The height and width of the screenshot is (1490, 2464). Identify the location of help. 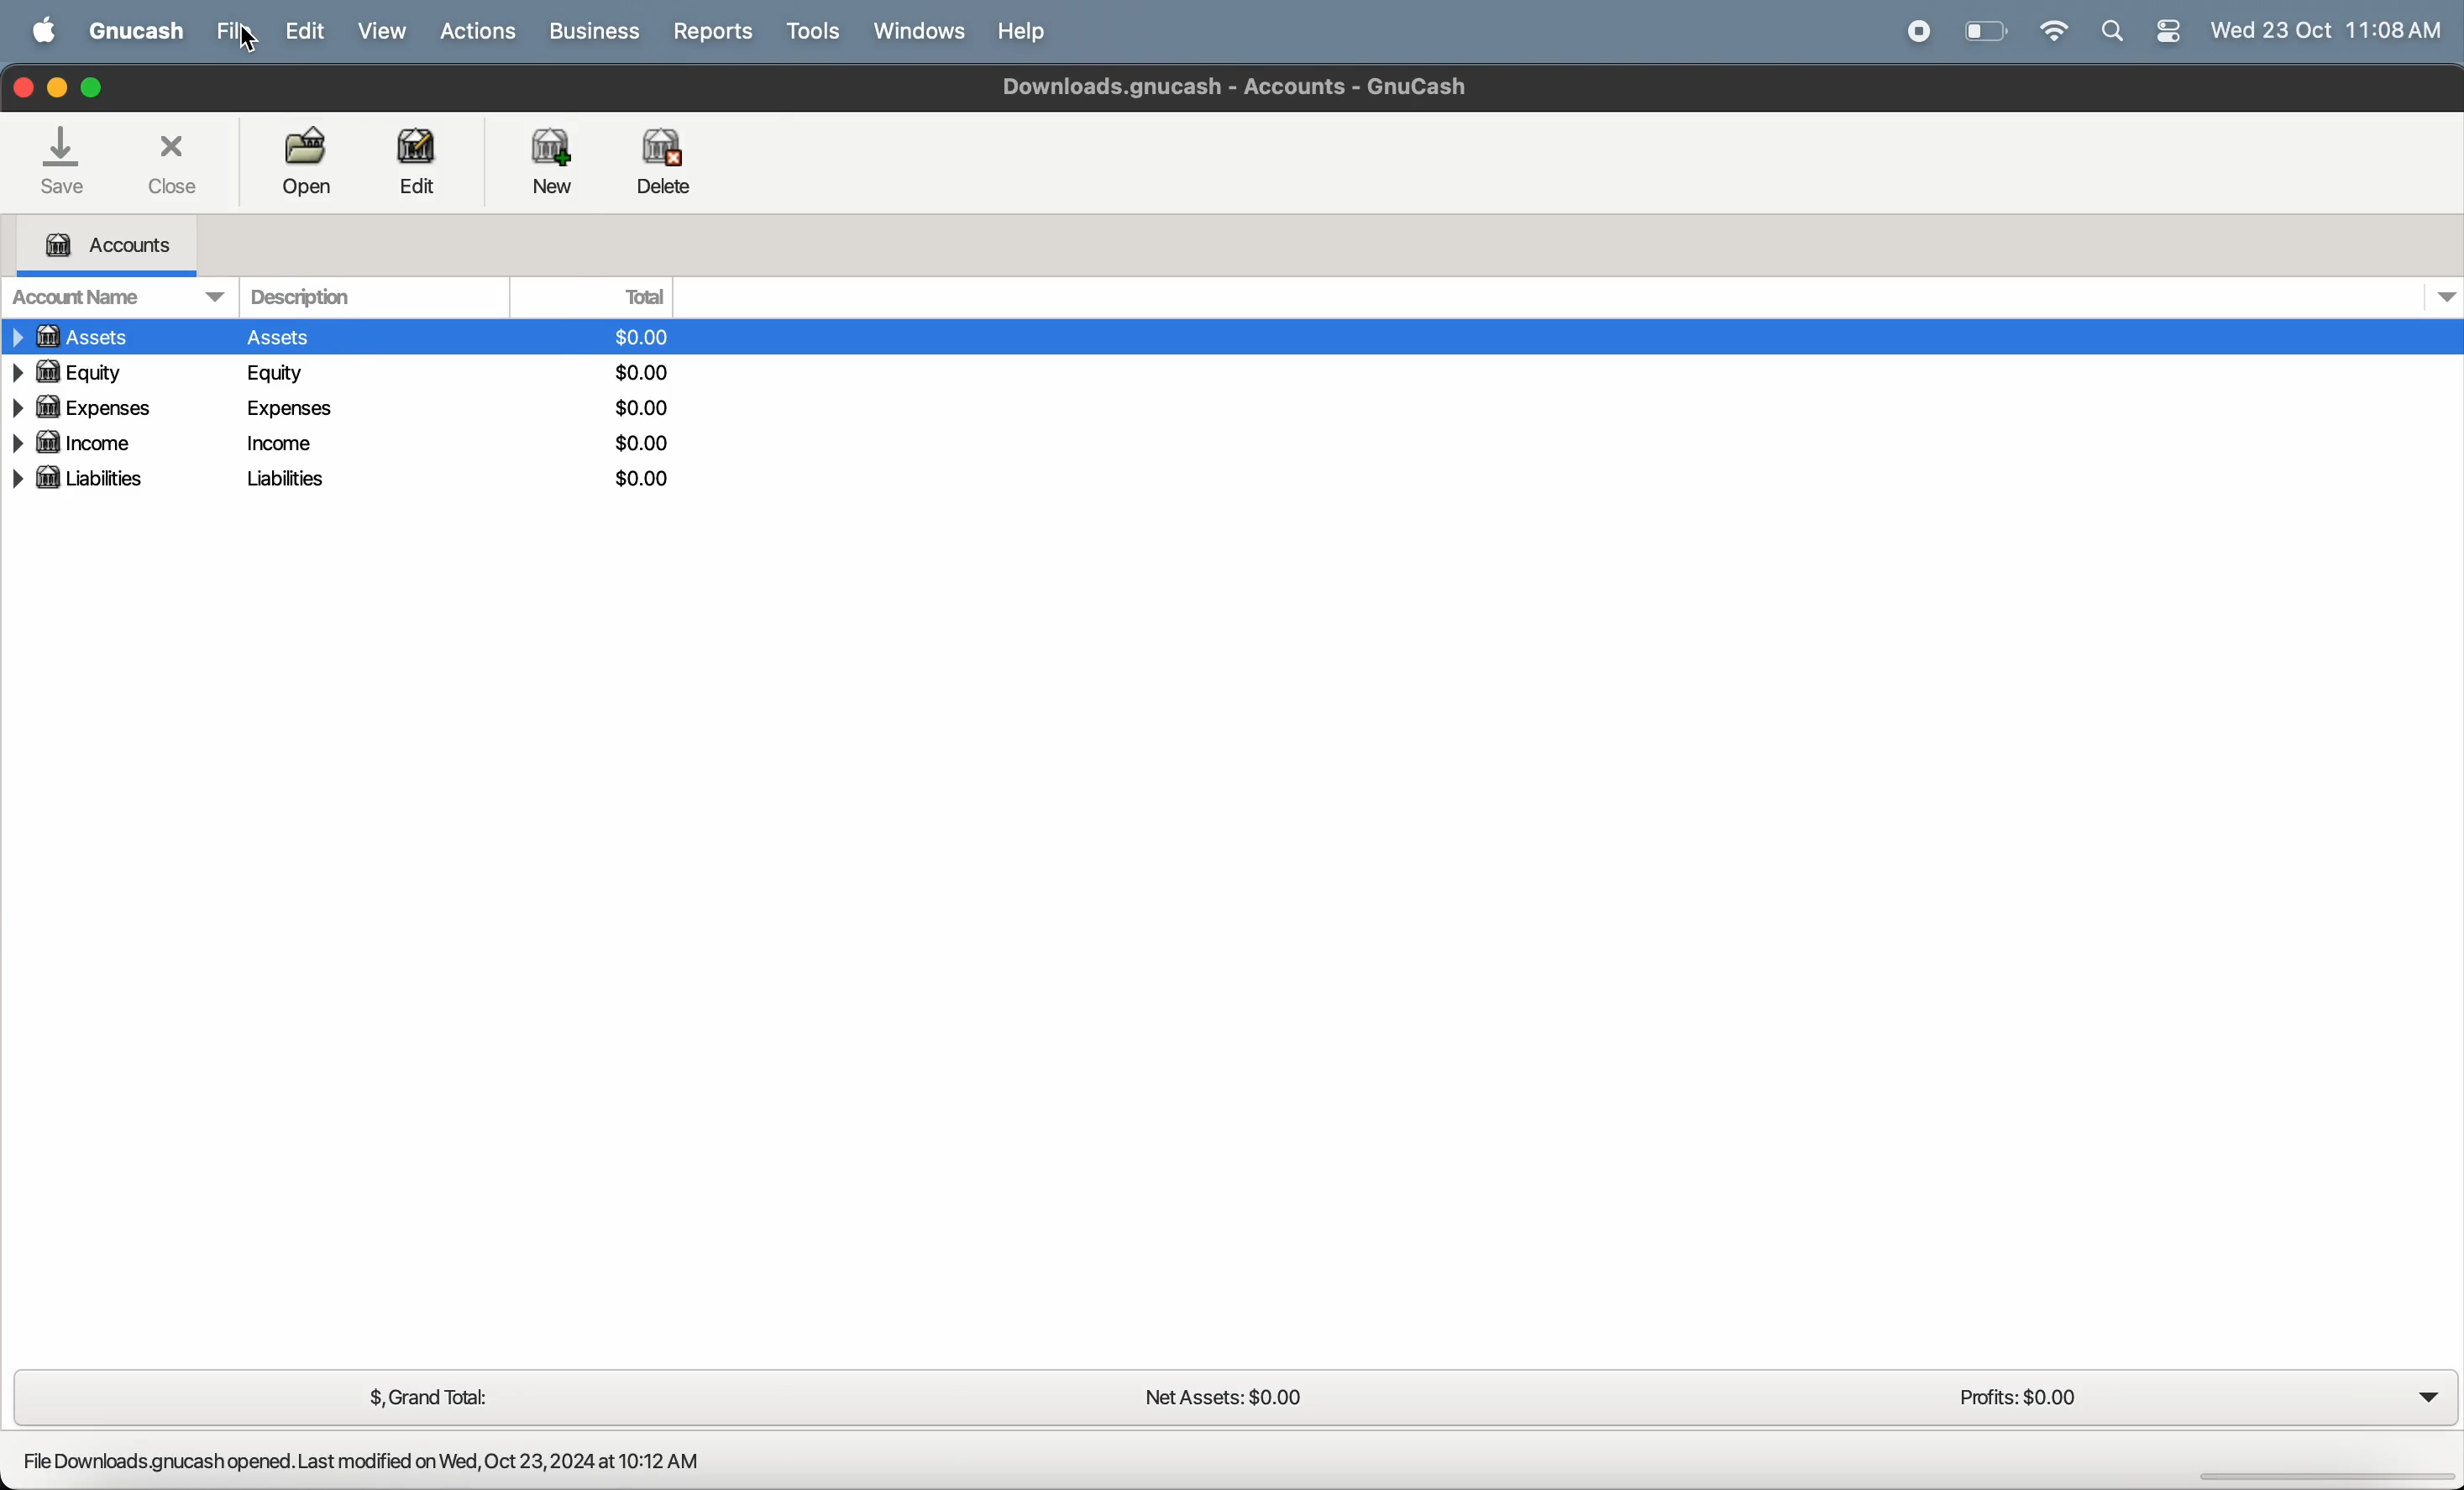
(1029, 33).